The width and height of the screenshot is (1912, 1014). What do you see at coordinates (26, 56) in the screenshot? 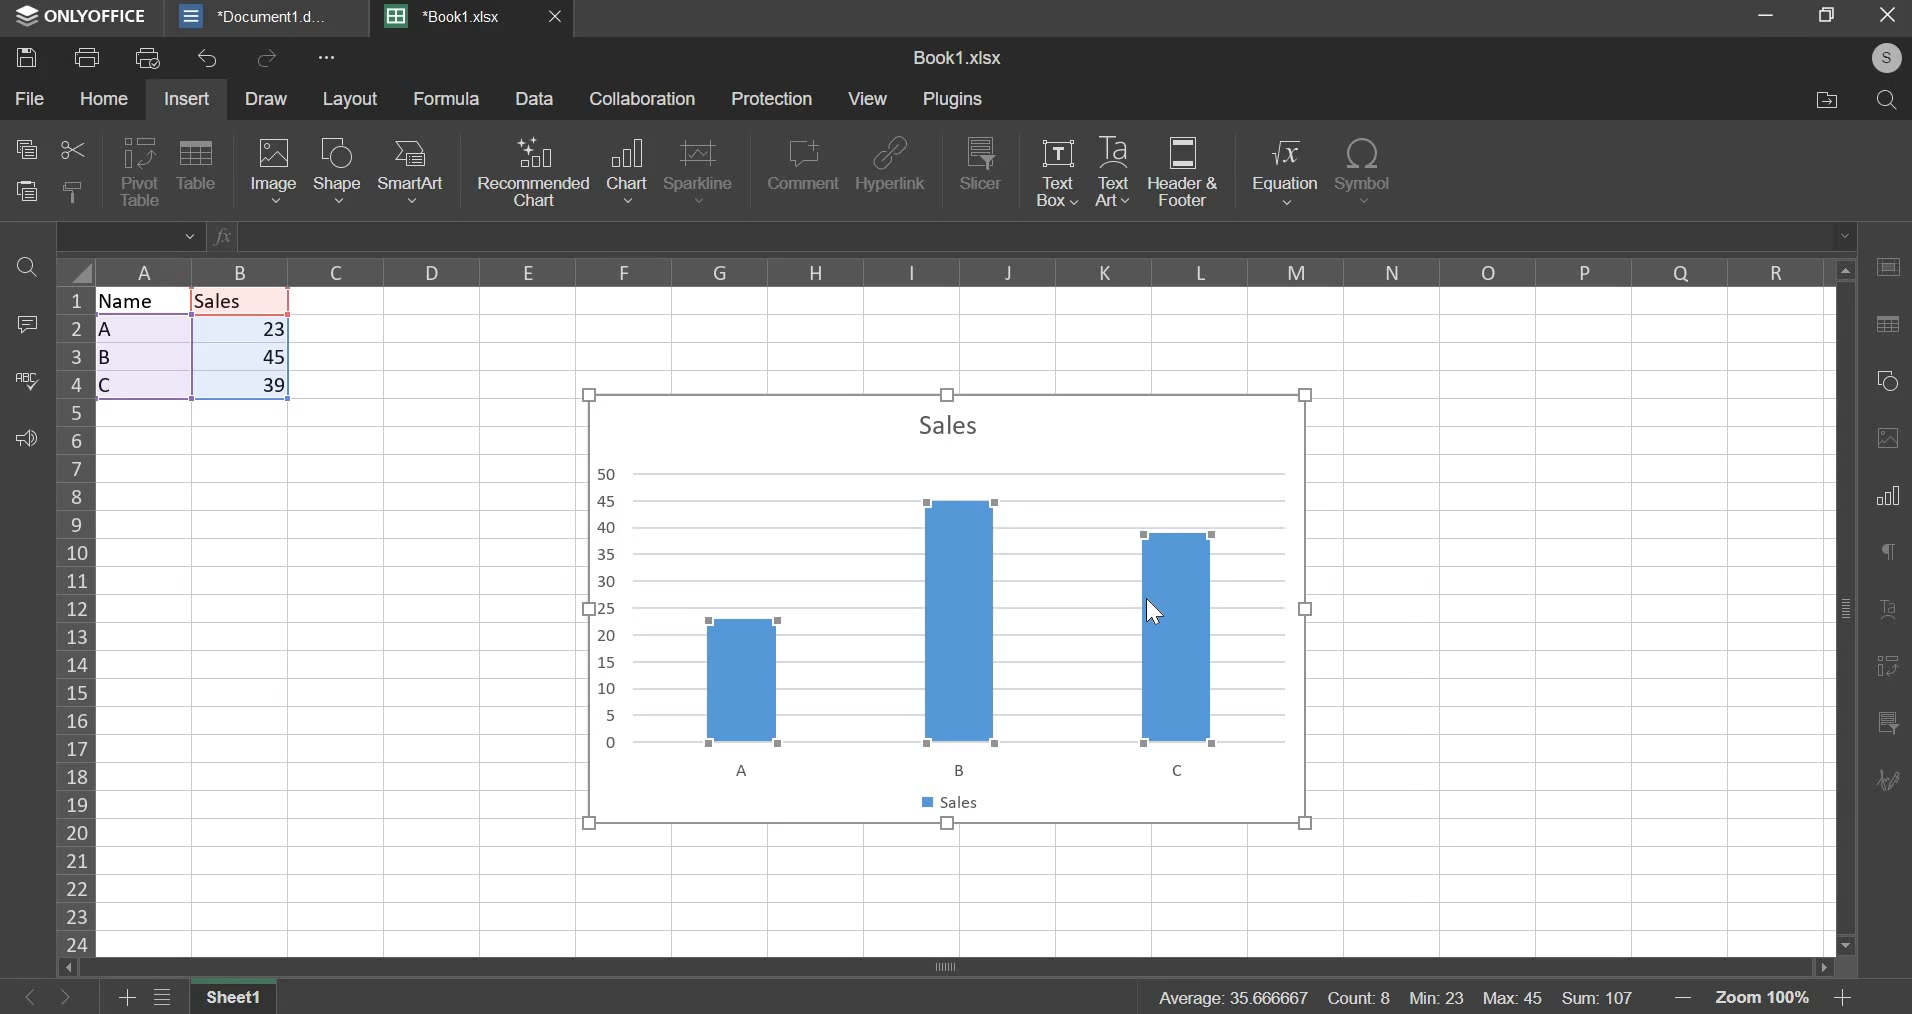
I see `save` at bounding box center [26, 56].